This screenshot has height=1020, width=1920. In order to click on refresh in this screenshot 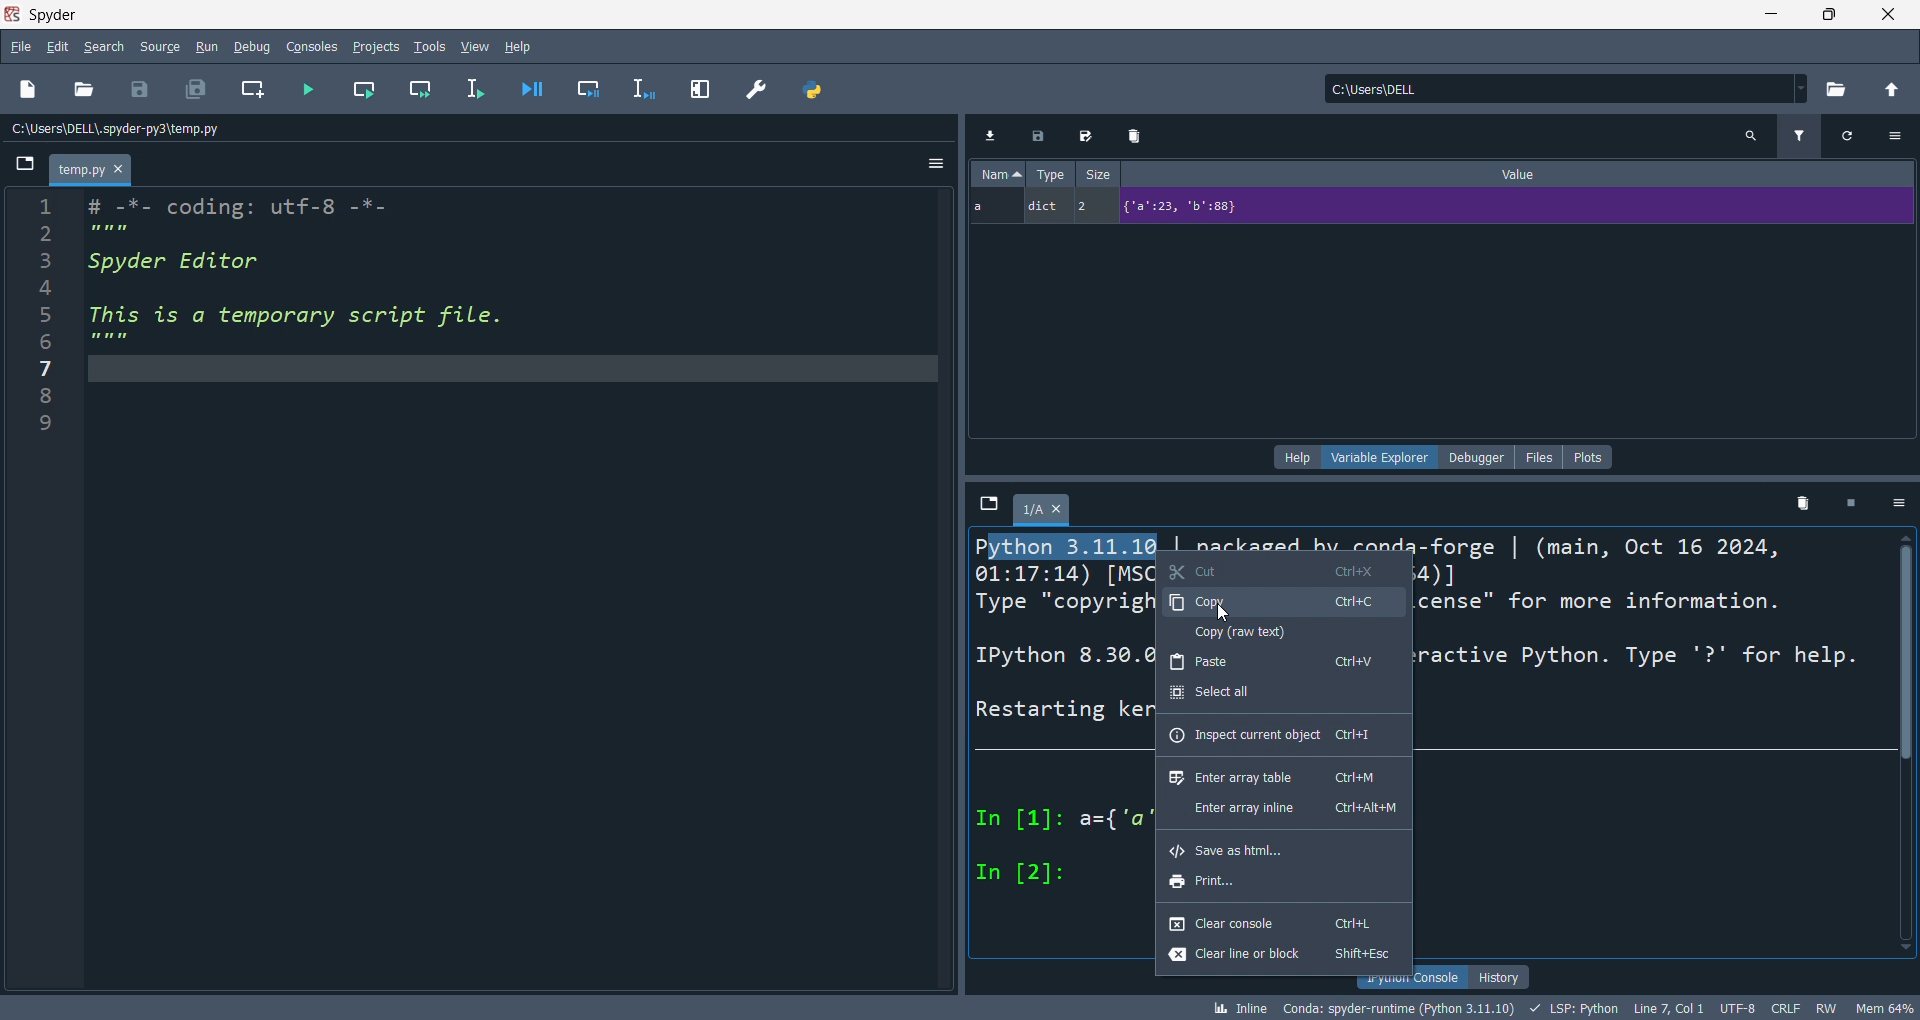, I will do `click(1856, 136)`.